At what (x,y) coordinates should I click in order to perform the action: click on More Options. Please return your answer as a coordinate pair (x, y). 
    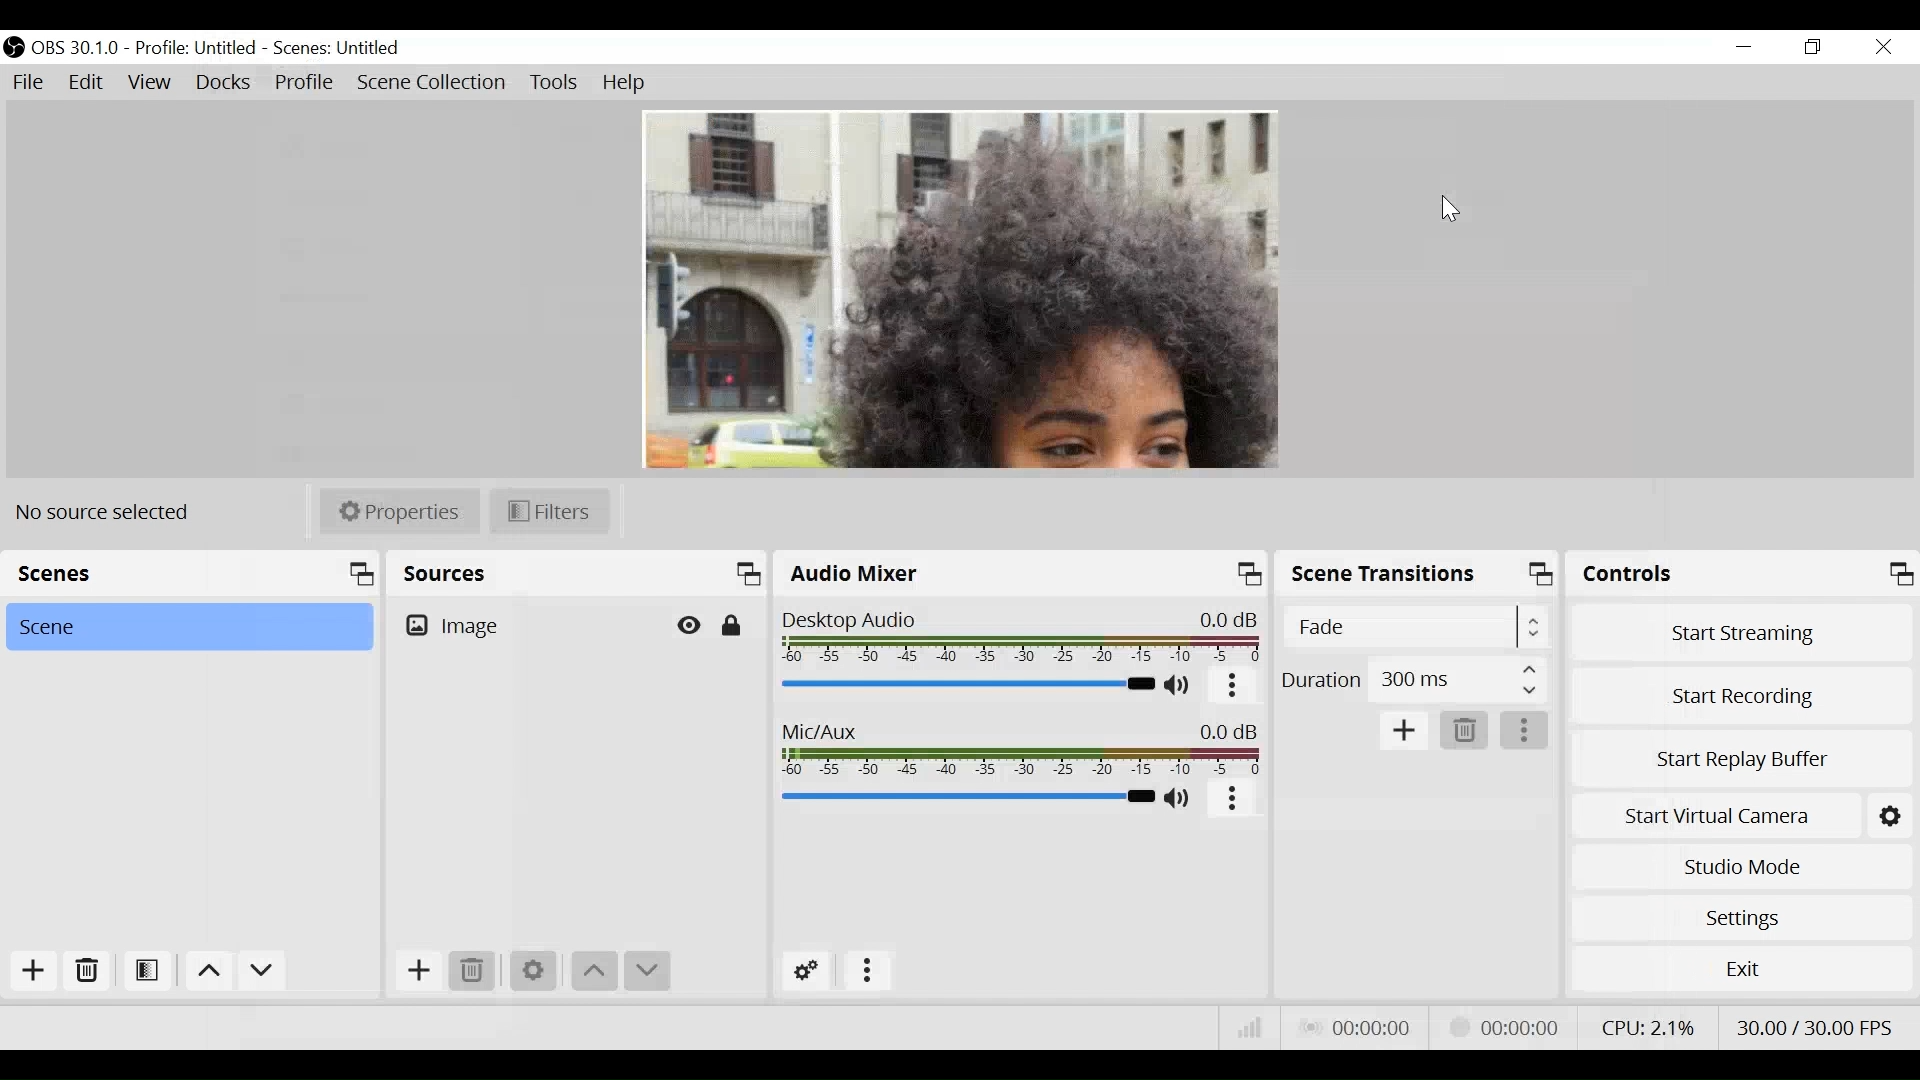
    Looking at the image, I should click on (1525, 731).